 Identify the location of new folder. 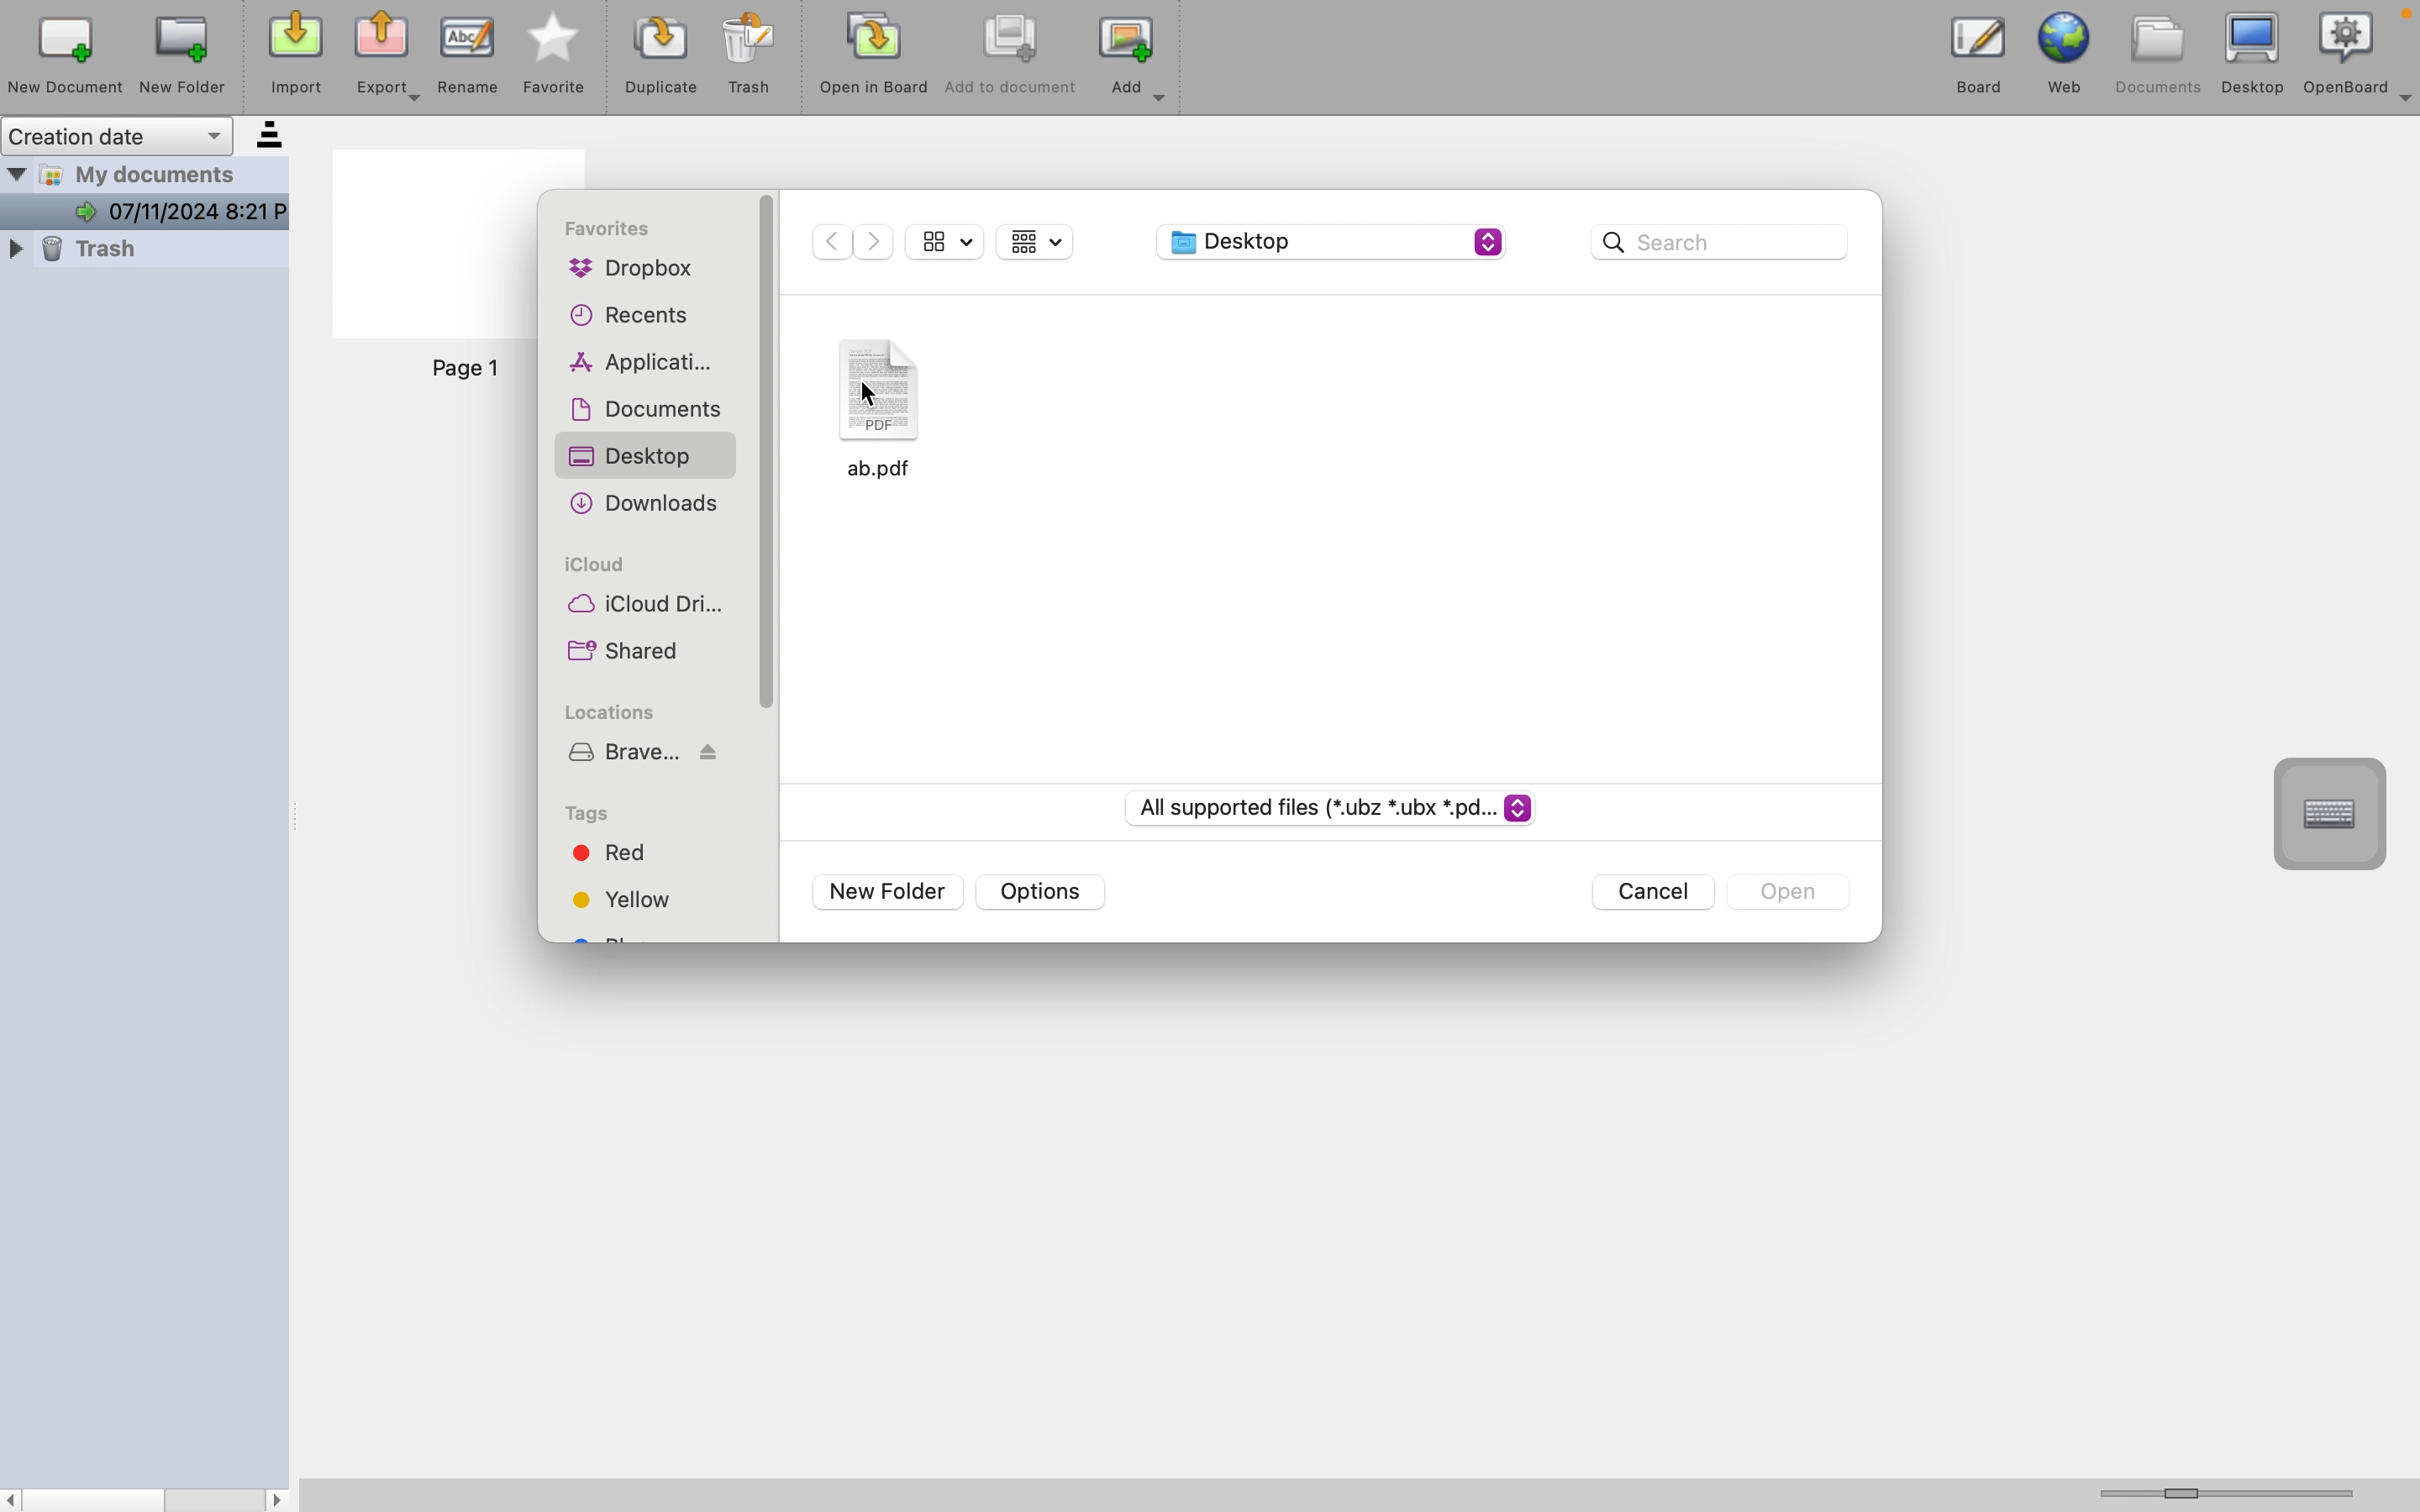
(181, 54).